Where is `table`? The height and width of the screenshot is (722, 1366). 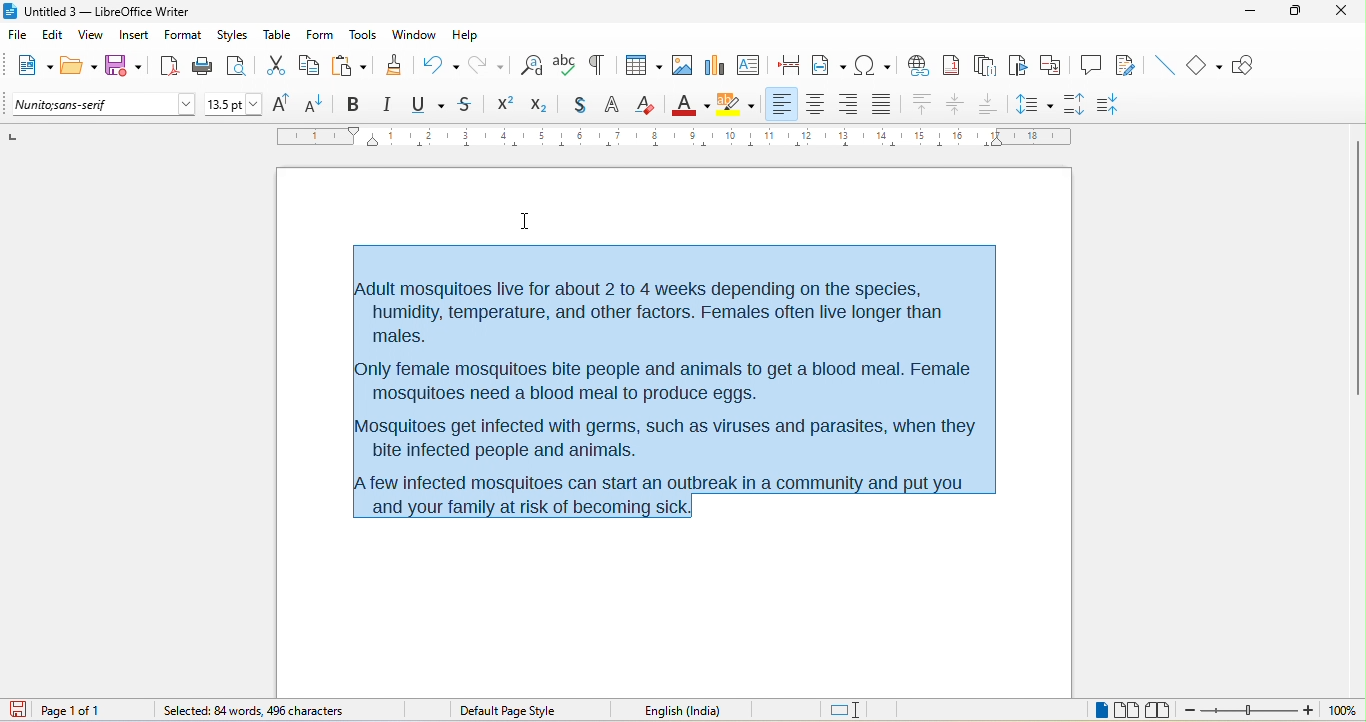
table is located at coordinates (278, 34).